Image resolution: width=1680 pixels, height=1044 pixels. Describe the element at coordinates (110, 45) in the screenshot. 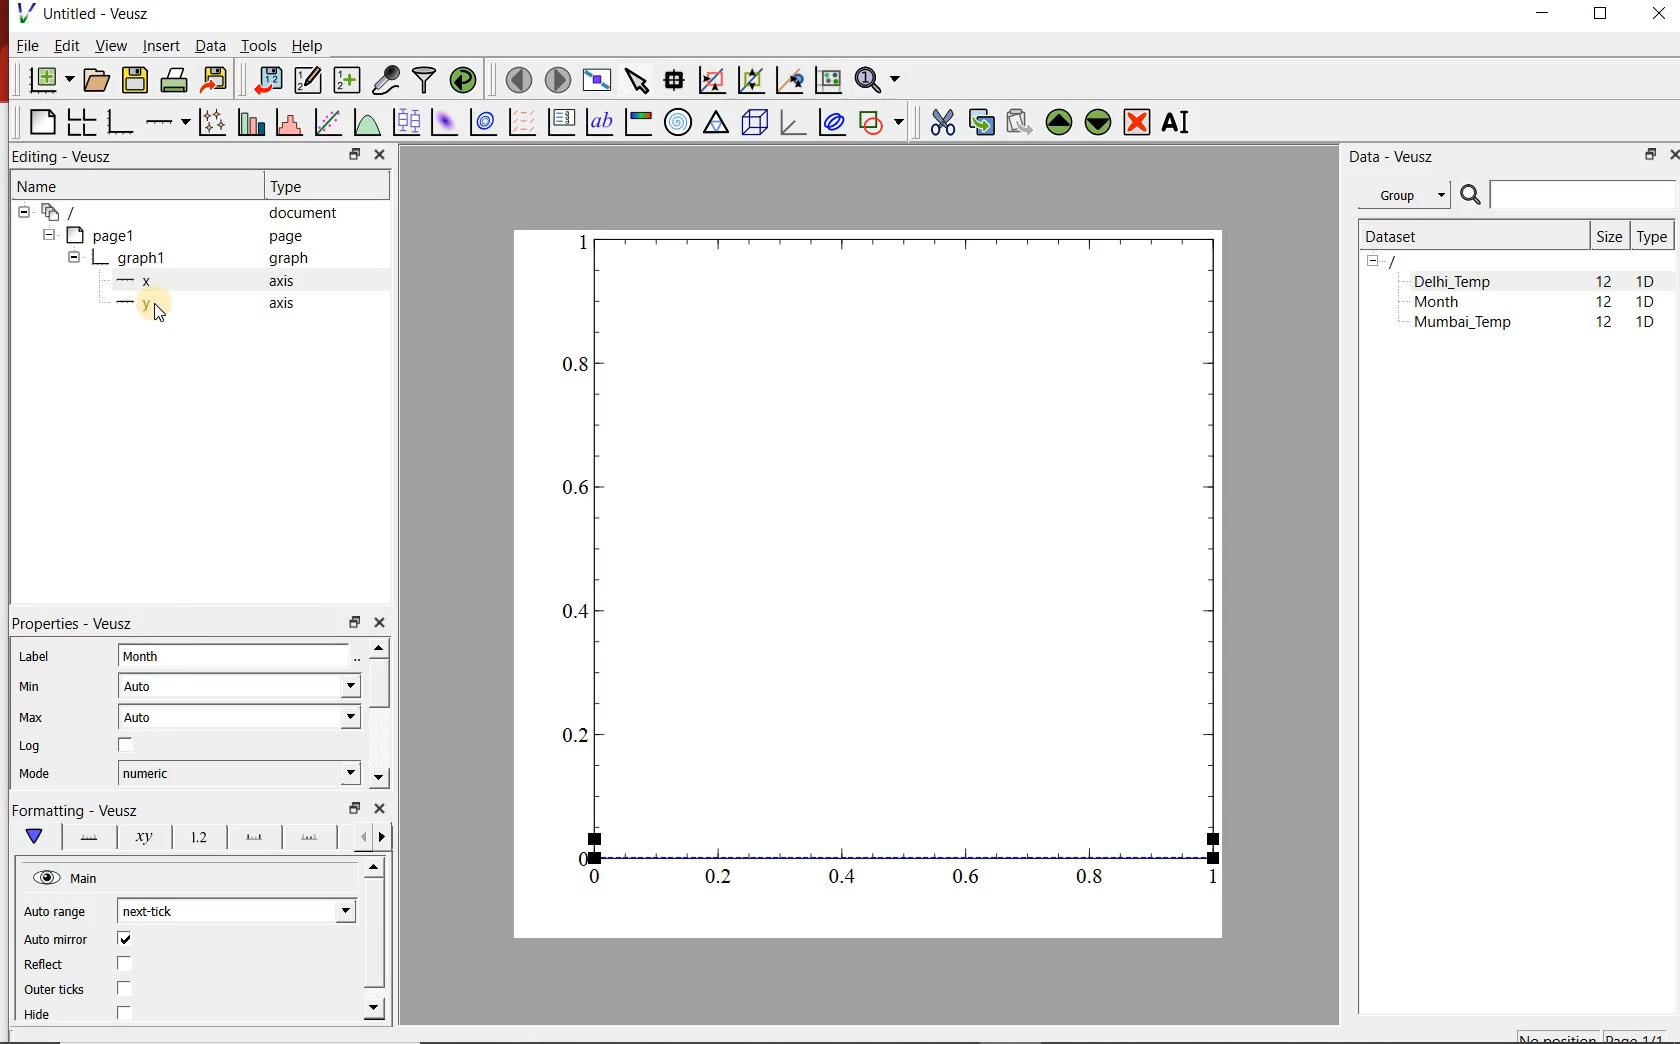

I see `View` at that location.